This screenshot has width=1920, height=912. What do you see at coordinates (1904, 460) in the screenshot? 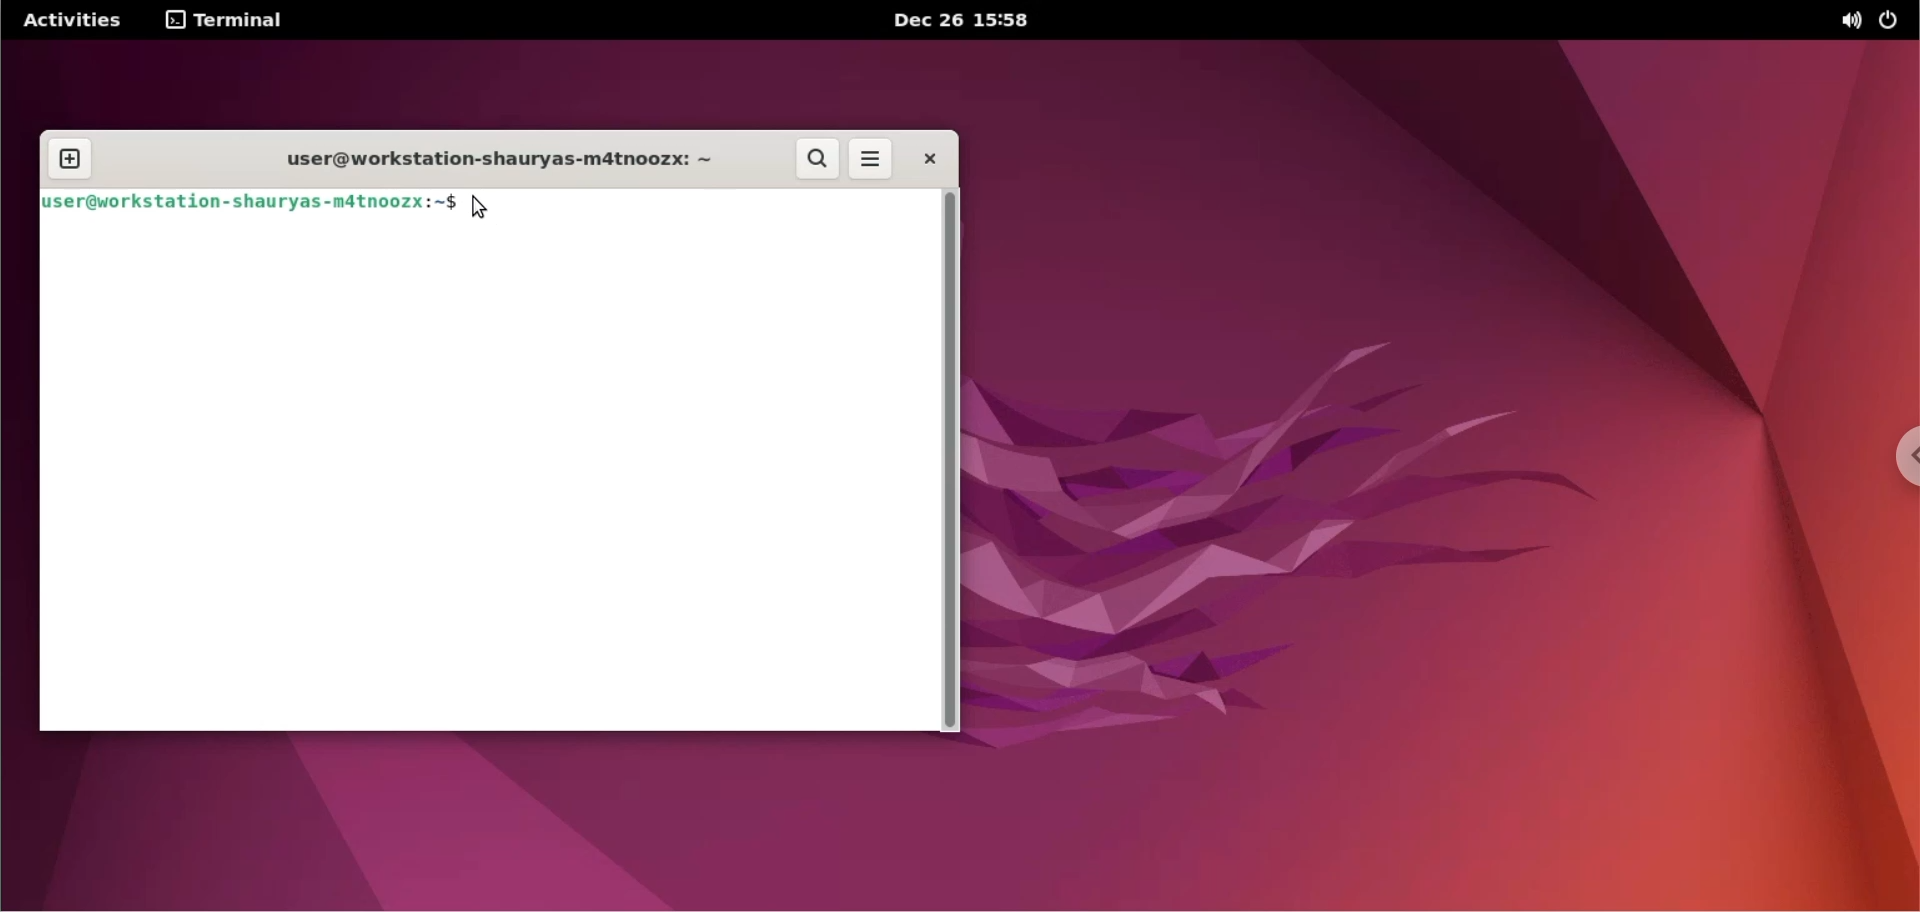
I see `chrome options` at bounding box center [1904, 460].